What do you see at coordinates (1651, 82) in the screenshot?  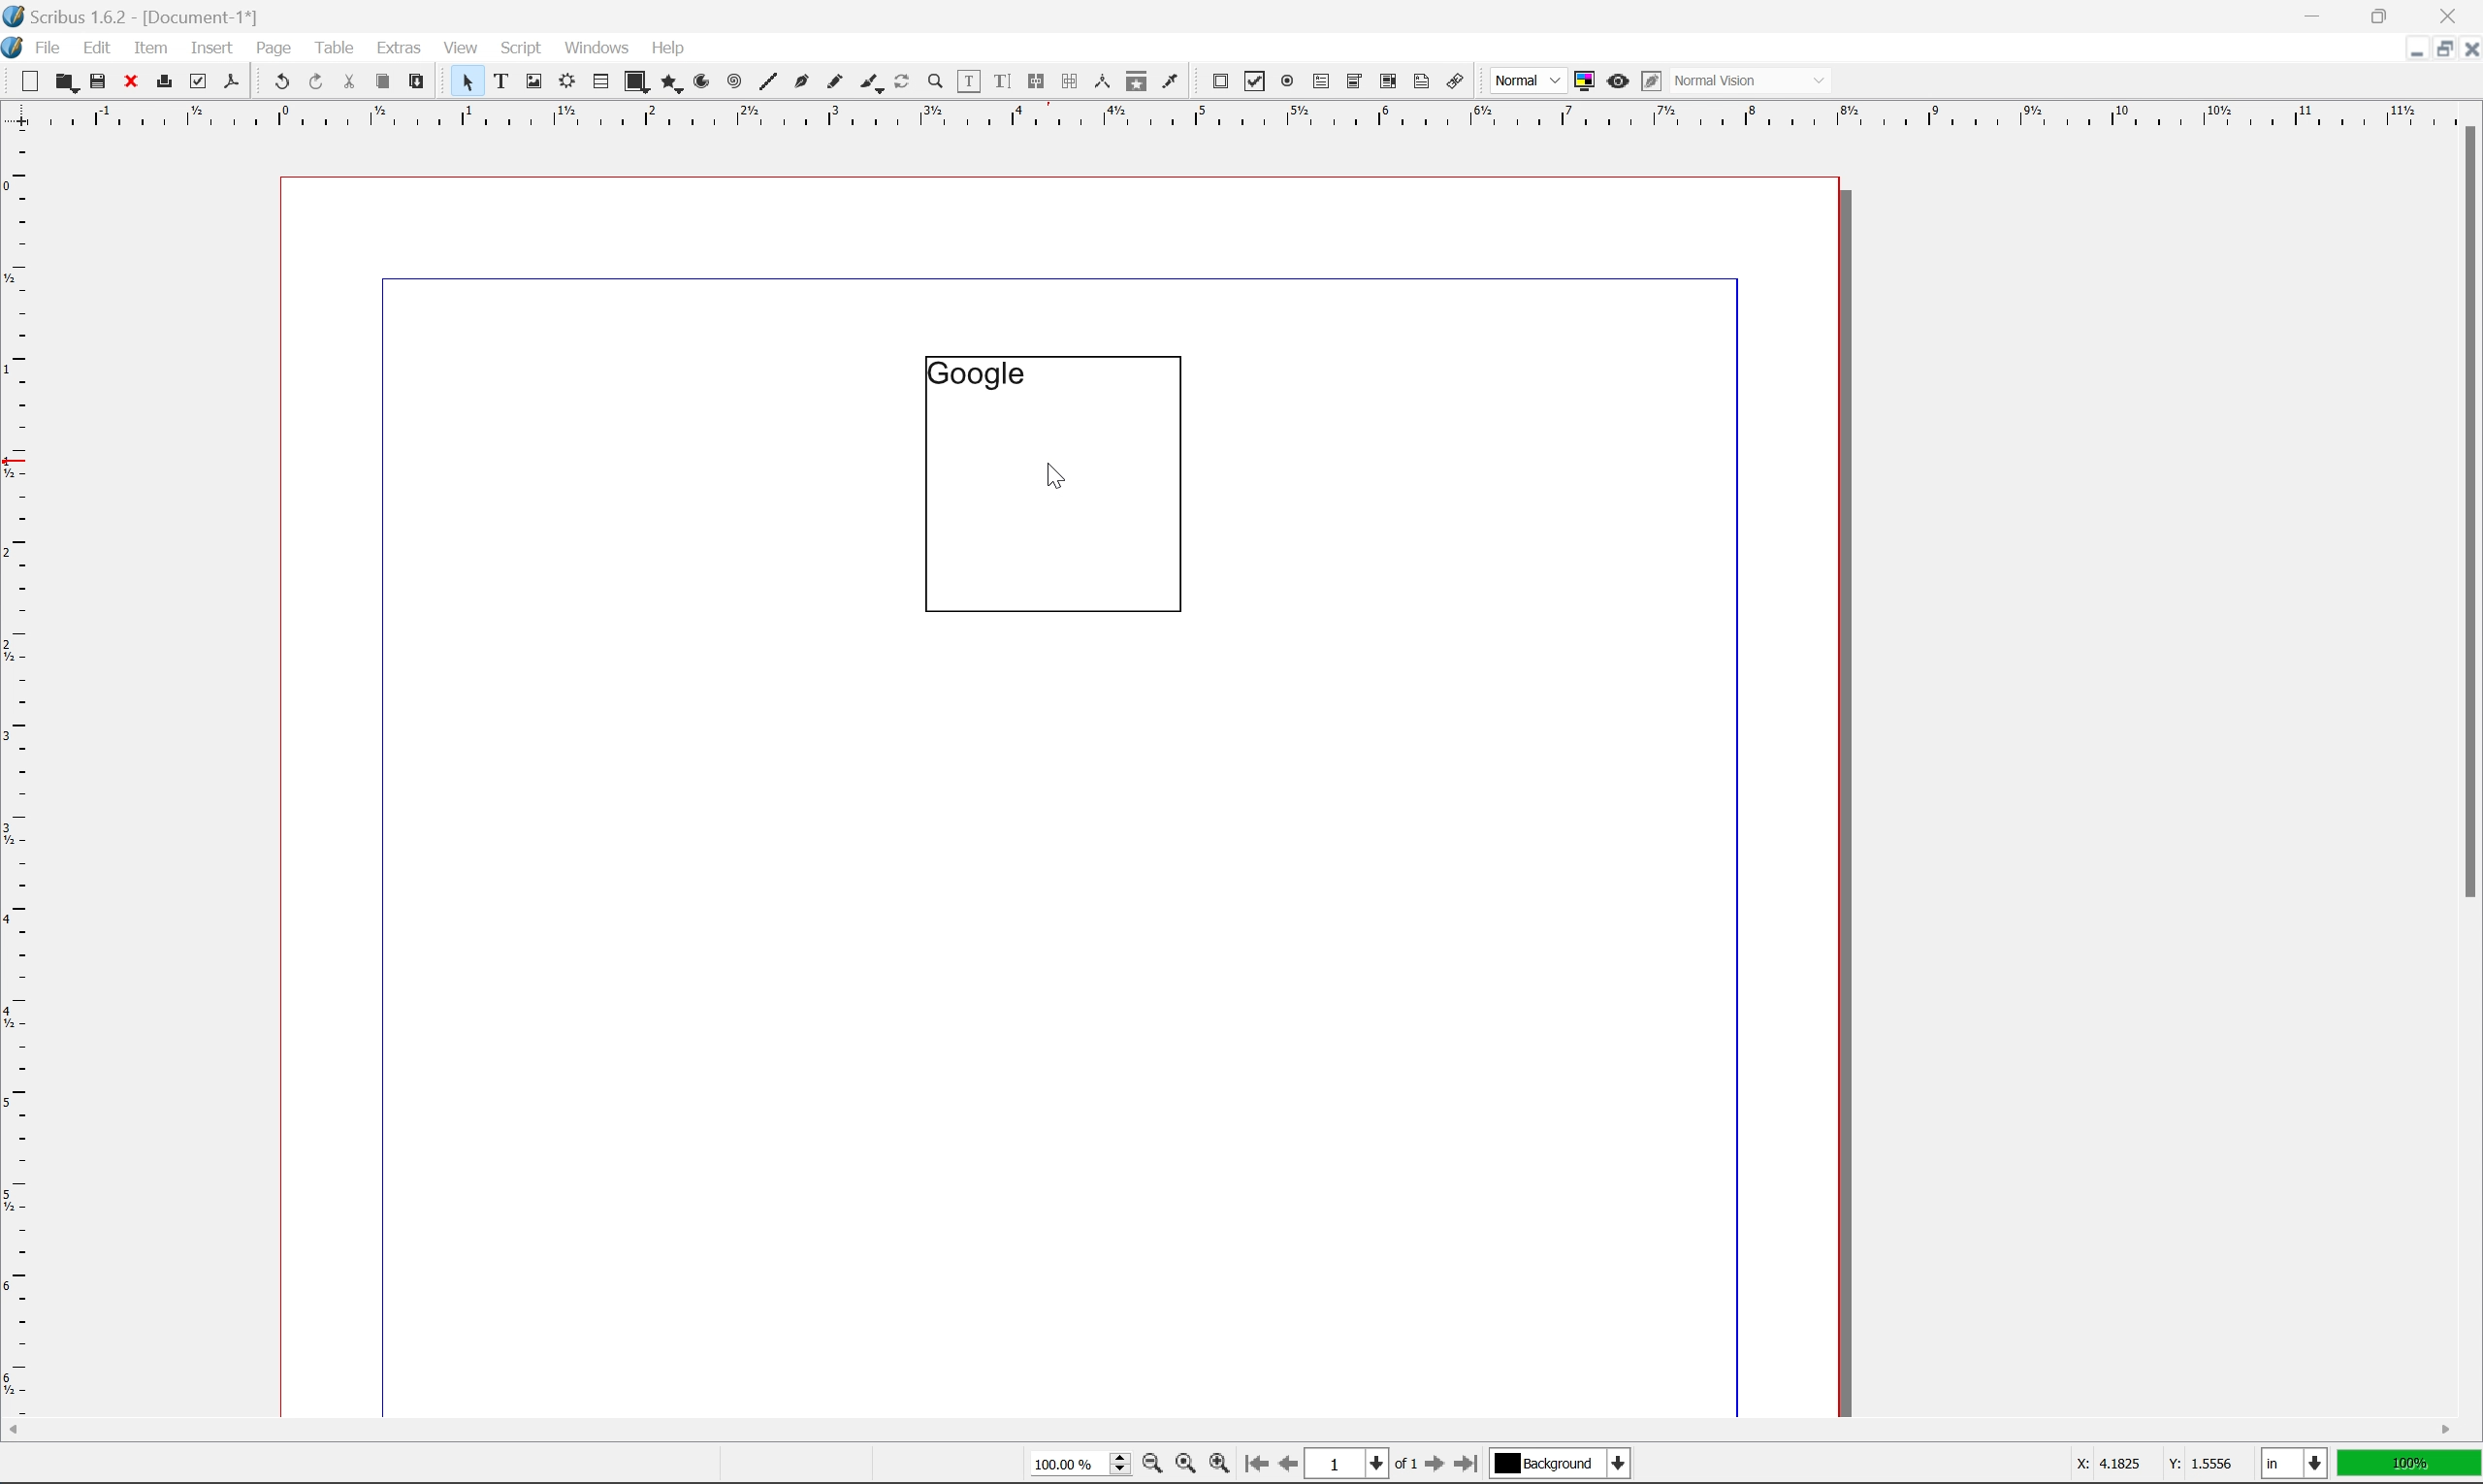 I see `edit in preview mode` at bounding box center [1651, 82].